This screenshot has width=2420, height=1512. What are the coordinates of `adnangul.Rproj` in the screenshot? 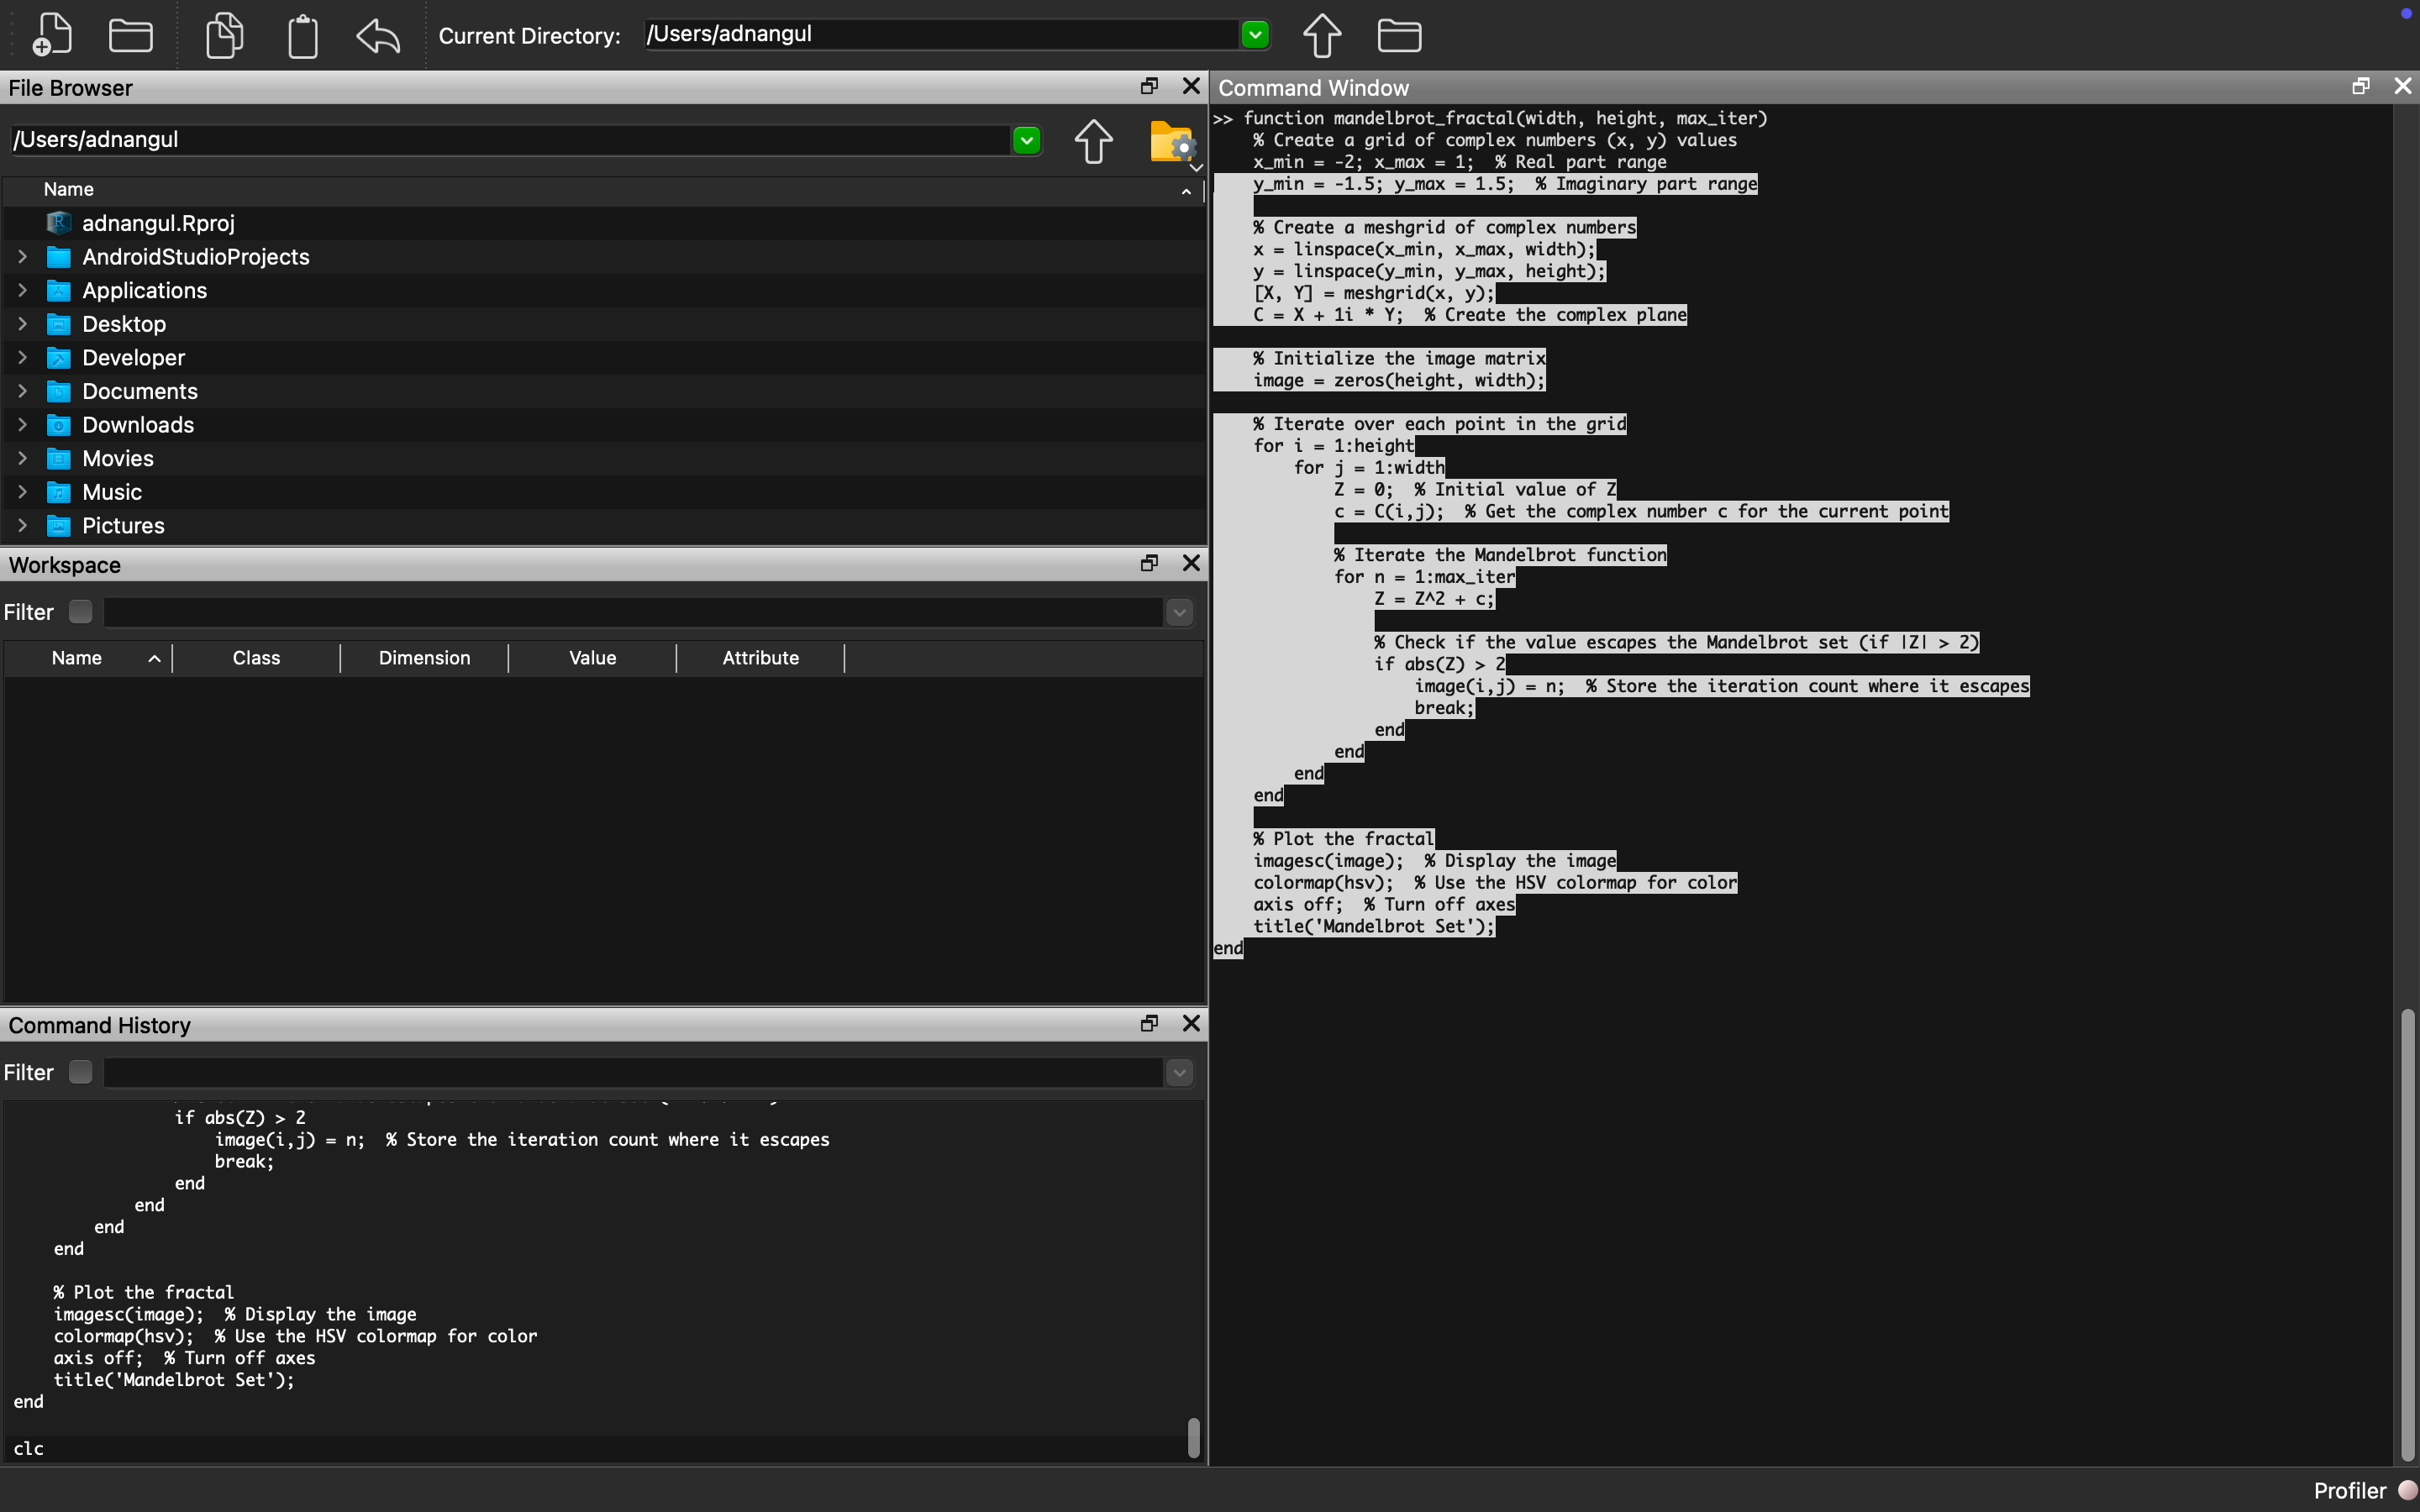 It's located at (145, 224).